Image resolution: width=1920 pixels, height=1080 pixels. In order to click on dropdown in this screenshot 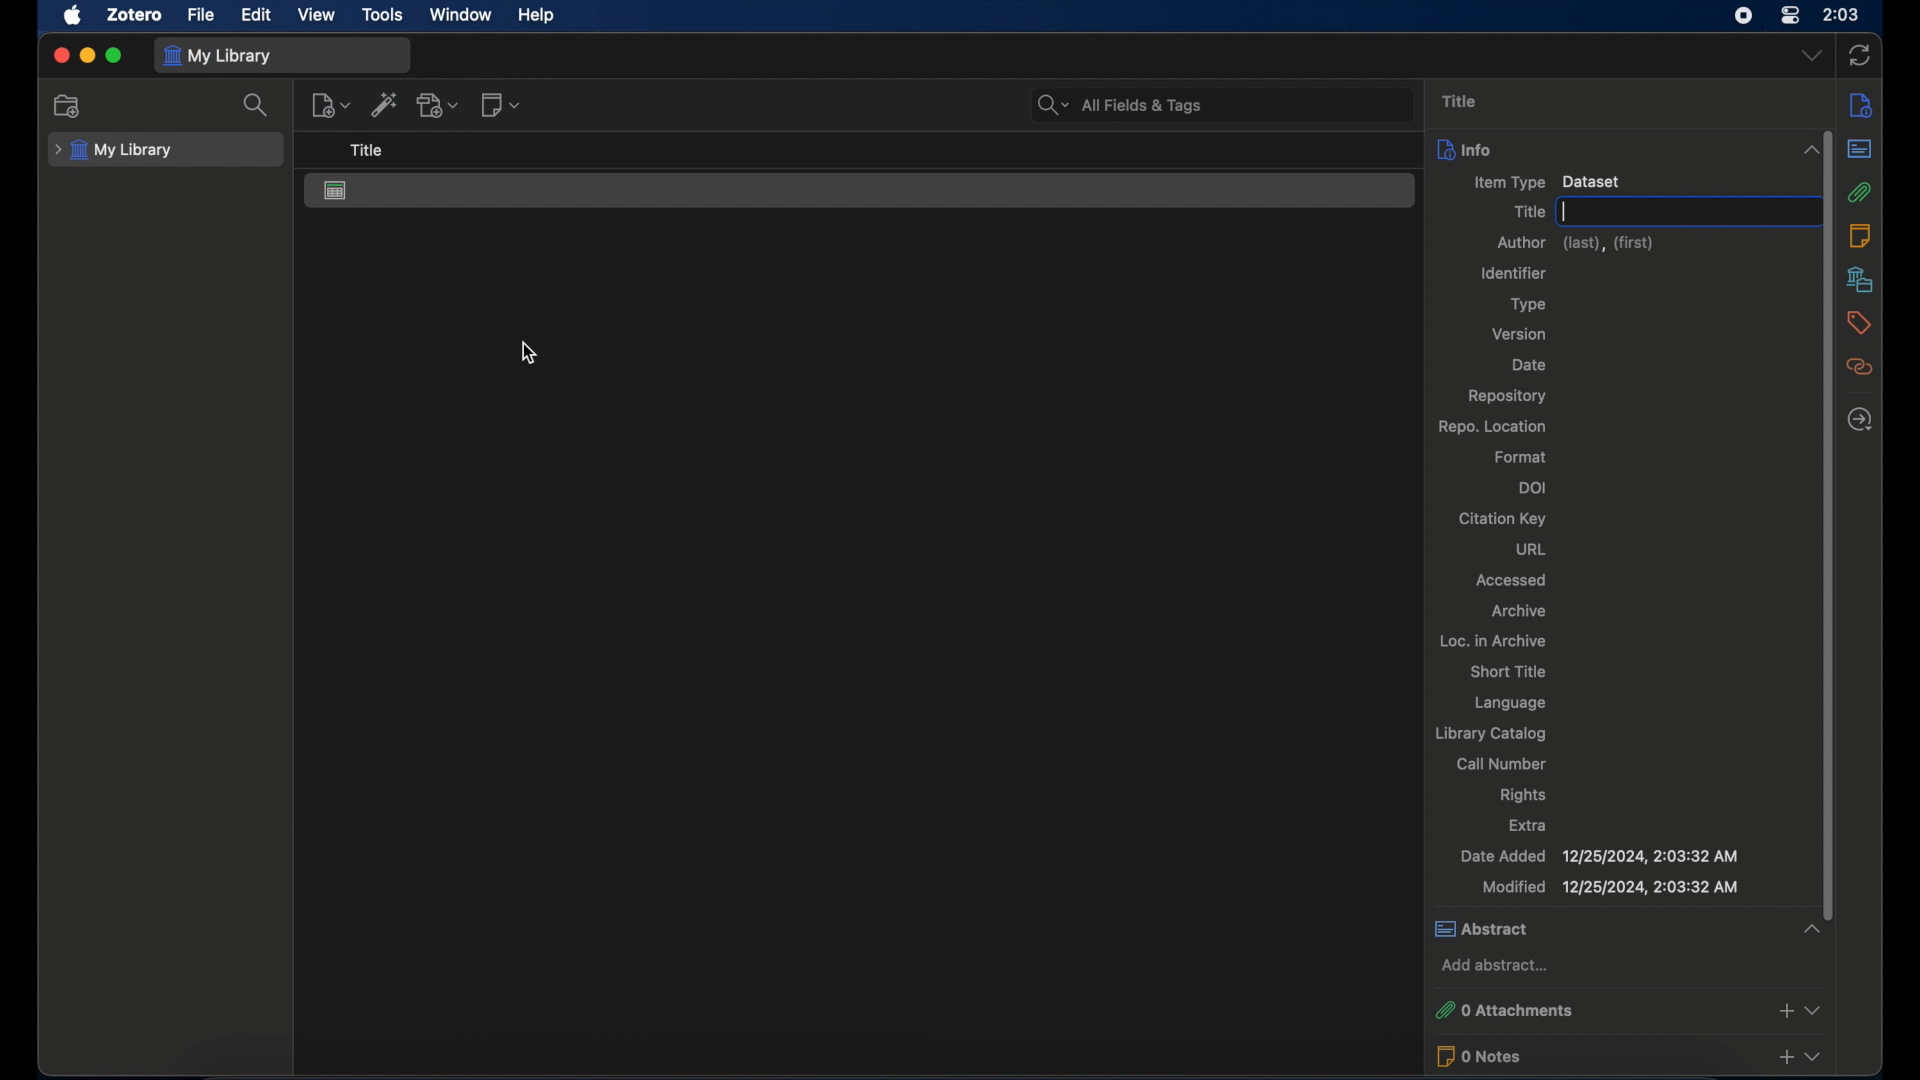, I will do `click(1813, 54)`.